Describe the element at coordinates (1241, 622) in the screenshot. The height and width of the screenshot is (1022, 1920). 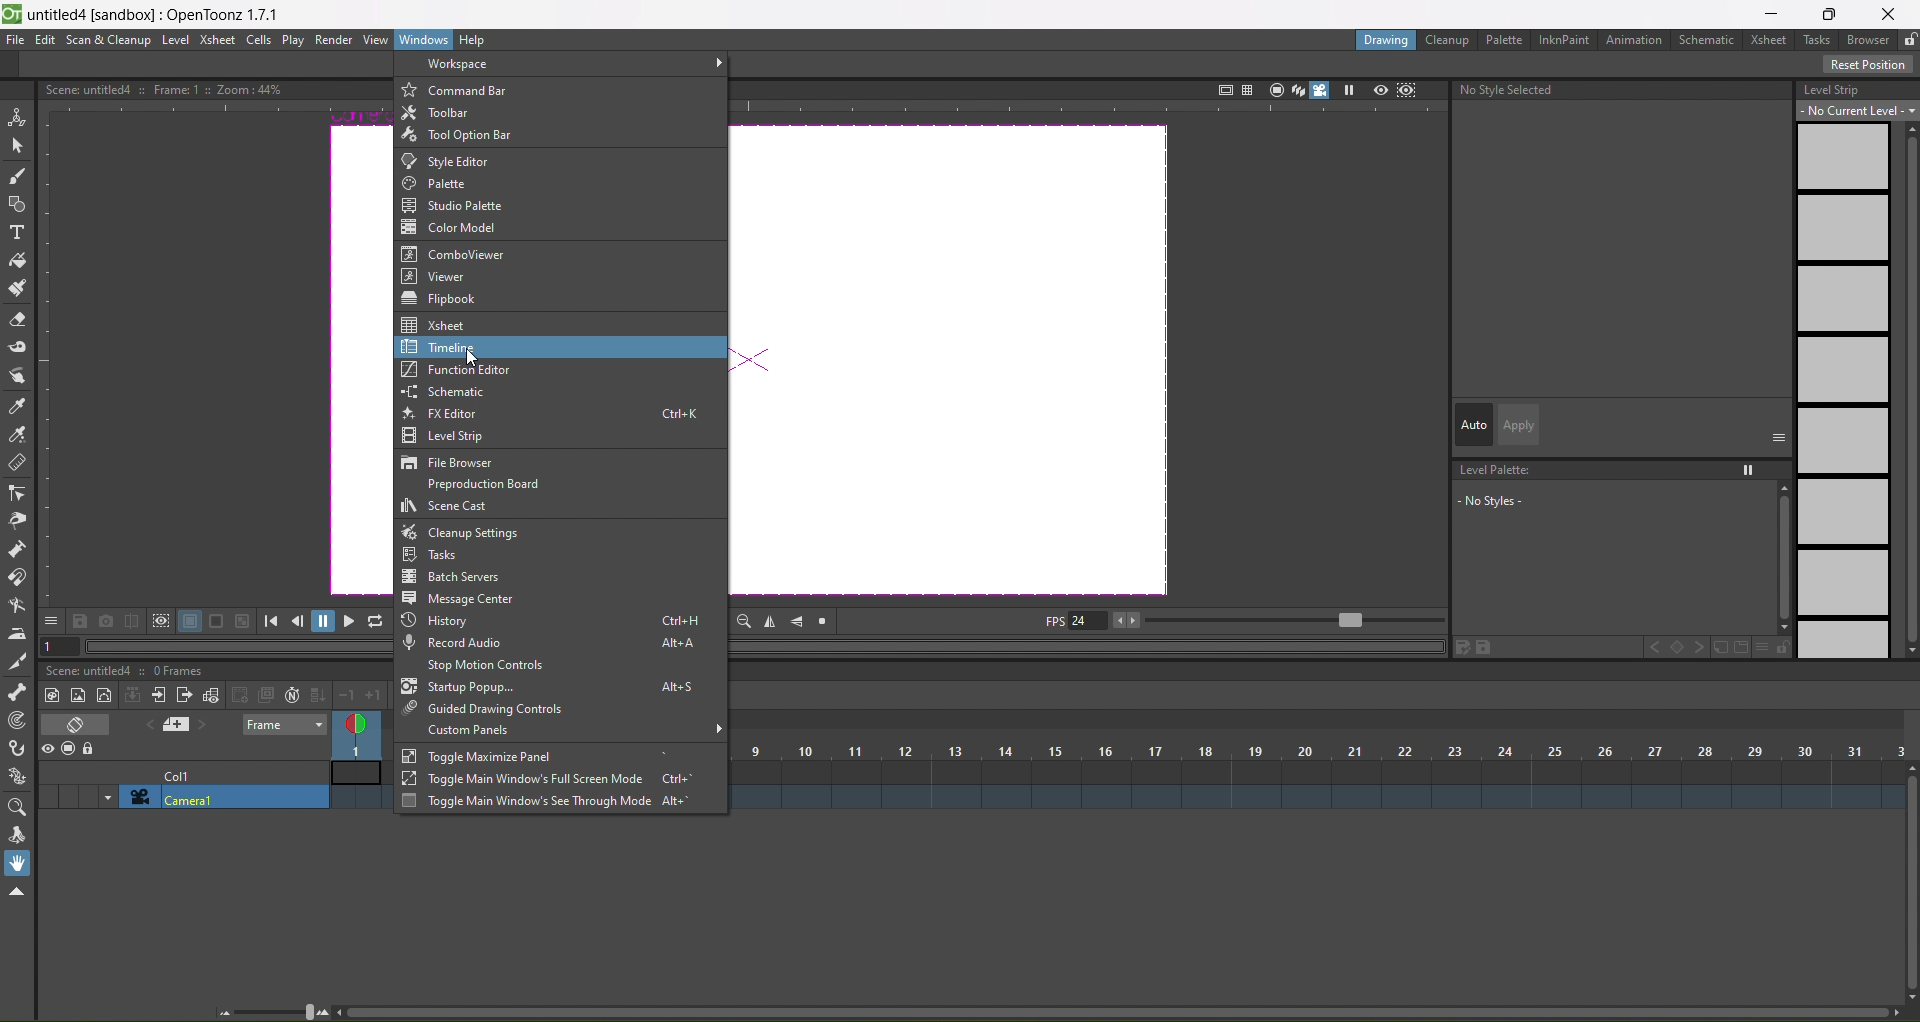
I see `FPS ` at that location.